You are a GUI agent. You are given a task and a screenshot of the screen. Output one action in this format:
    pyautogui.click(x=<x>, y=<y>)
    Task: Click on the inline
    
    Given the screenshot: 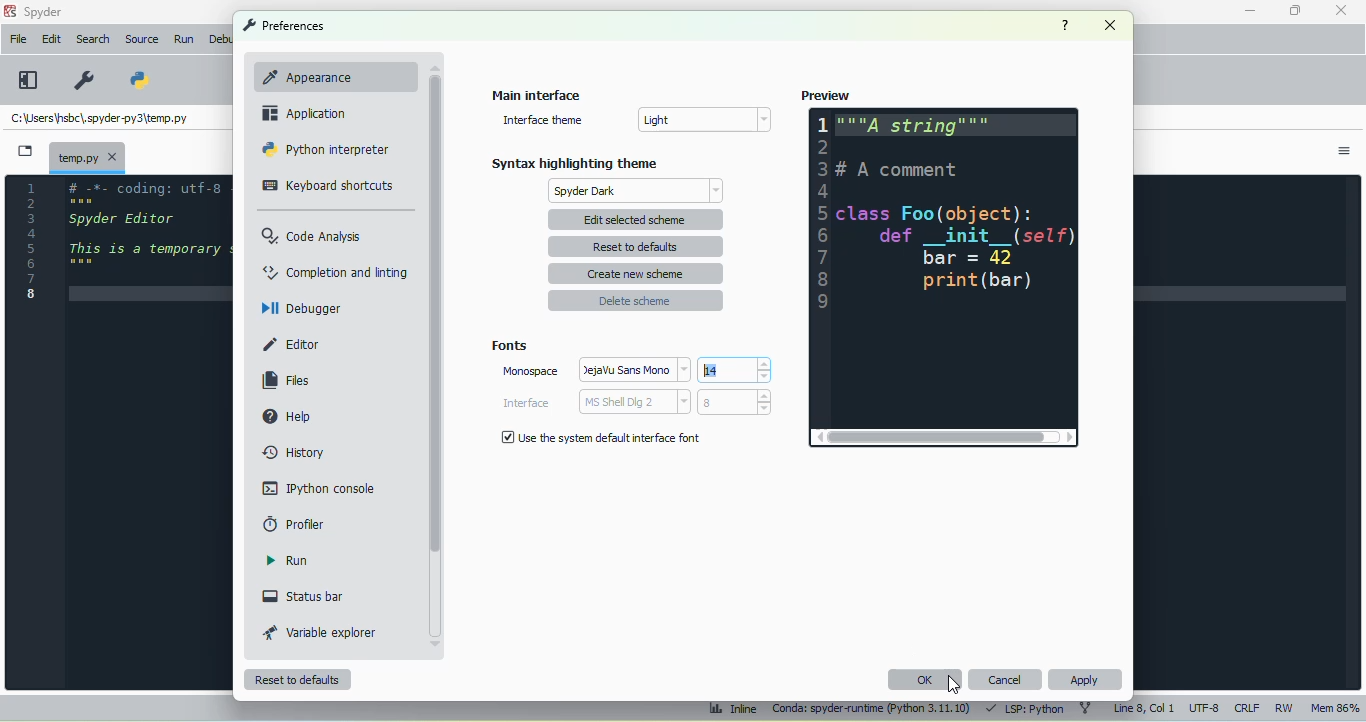 What is the action you would take?
    pyautogui.click(x=733, y=709)
    